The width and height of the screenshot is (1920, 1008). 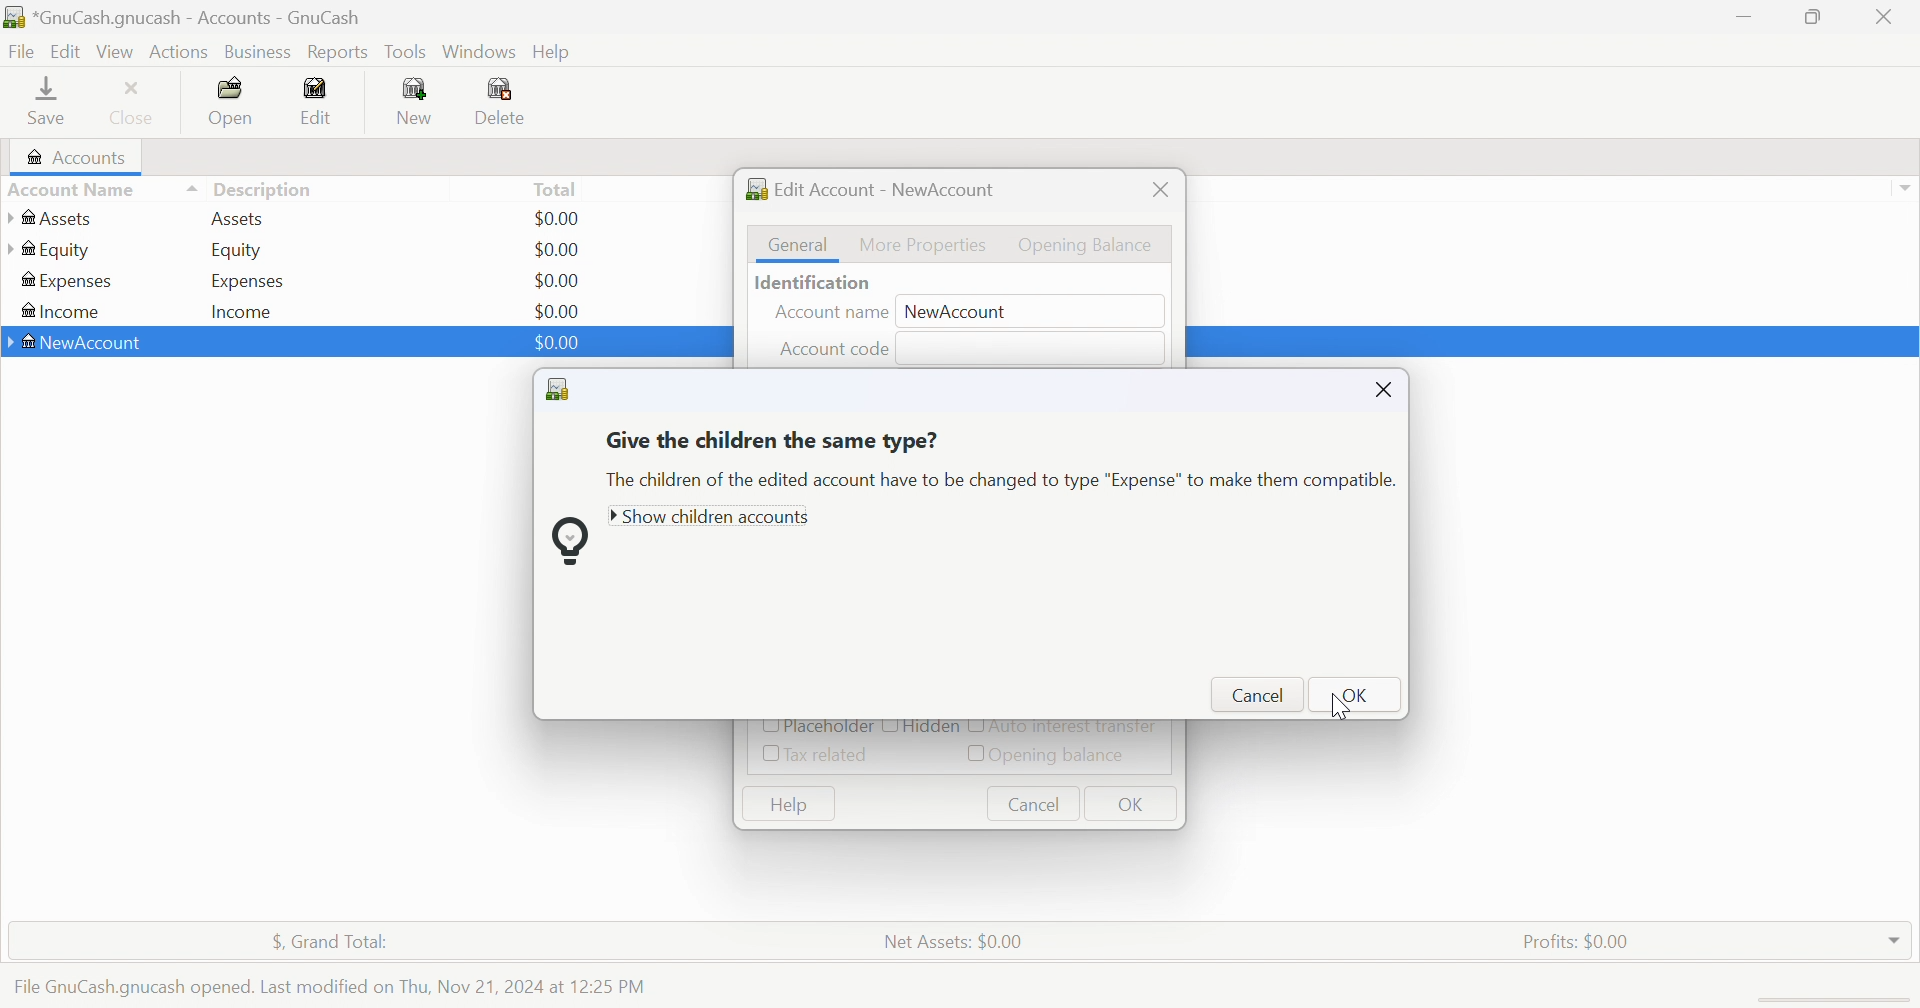 What do you see at coordinates (1739, 12) in the screenshot?
I see `Minimize` at bounding box center [1739, 12].